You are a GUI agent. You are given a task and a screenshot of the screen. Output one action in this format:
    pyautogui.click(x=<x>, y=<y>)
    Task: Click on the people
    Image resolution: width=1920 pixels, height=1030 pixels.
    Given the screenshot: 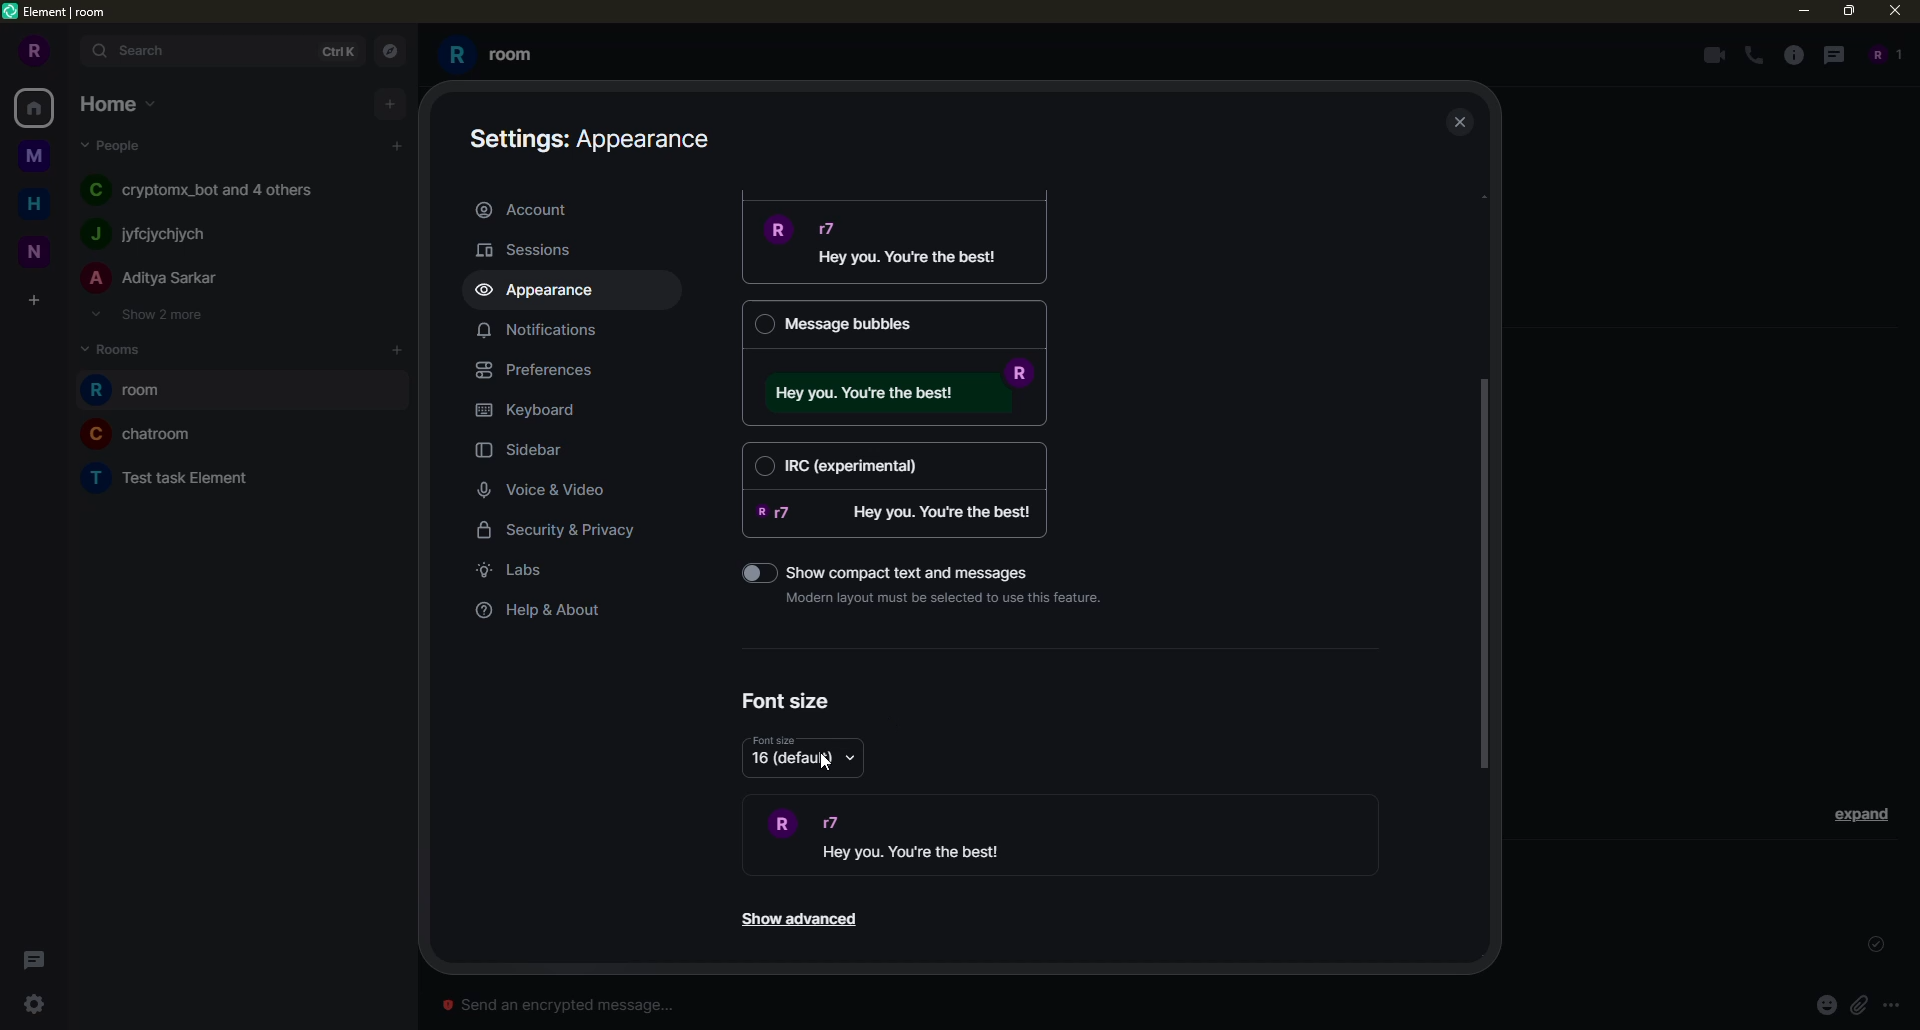 What is the action you would take?
    pyautogui.click(x=207, y=188)
    